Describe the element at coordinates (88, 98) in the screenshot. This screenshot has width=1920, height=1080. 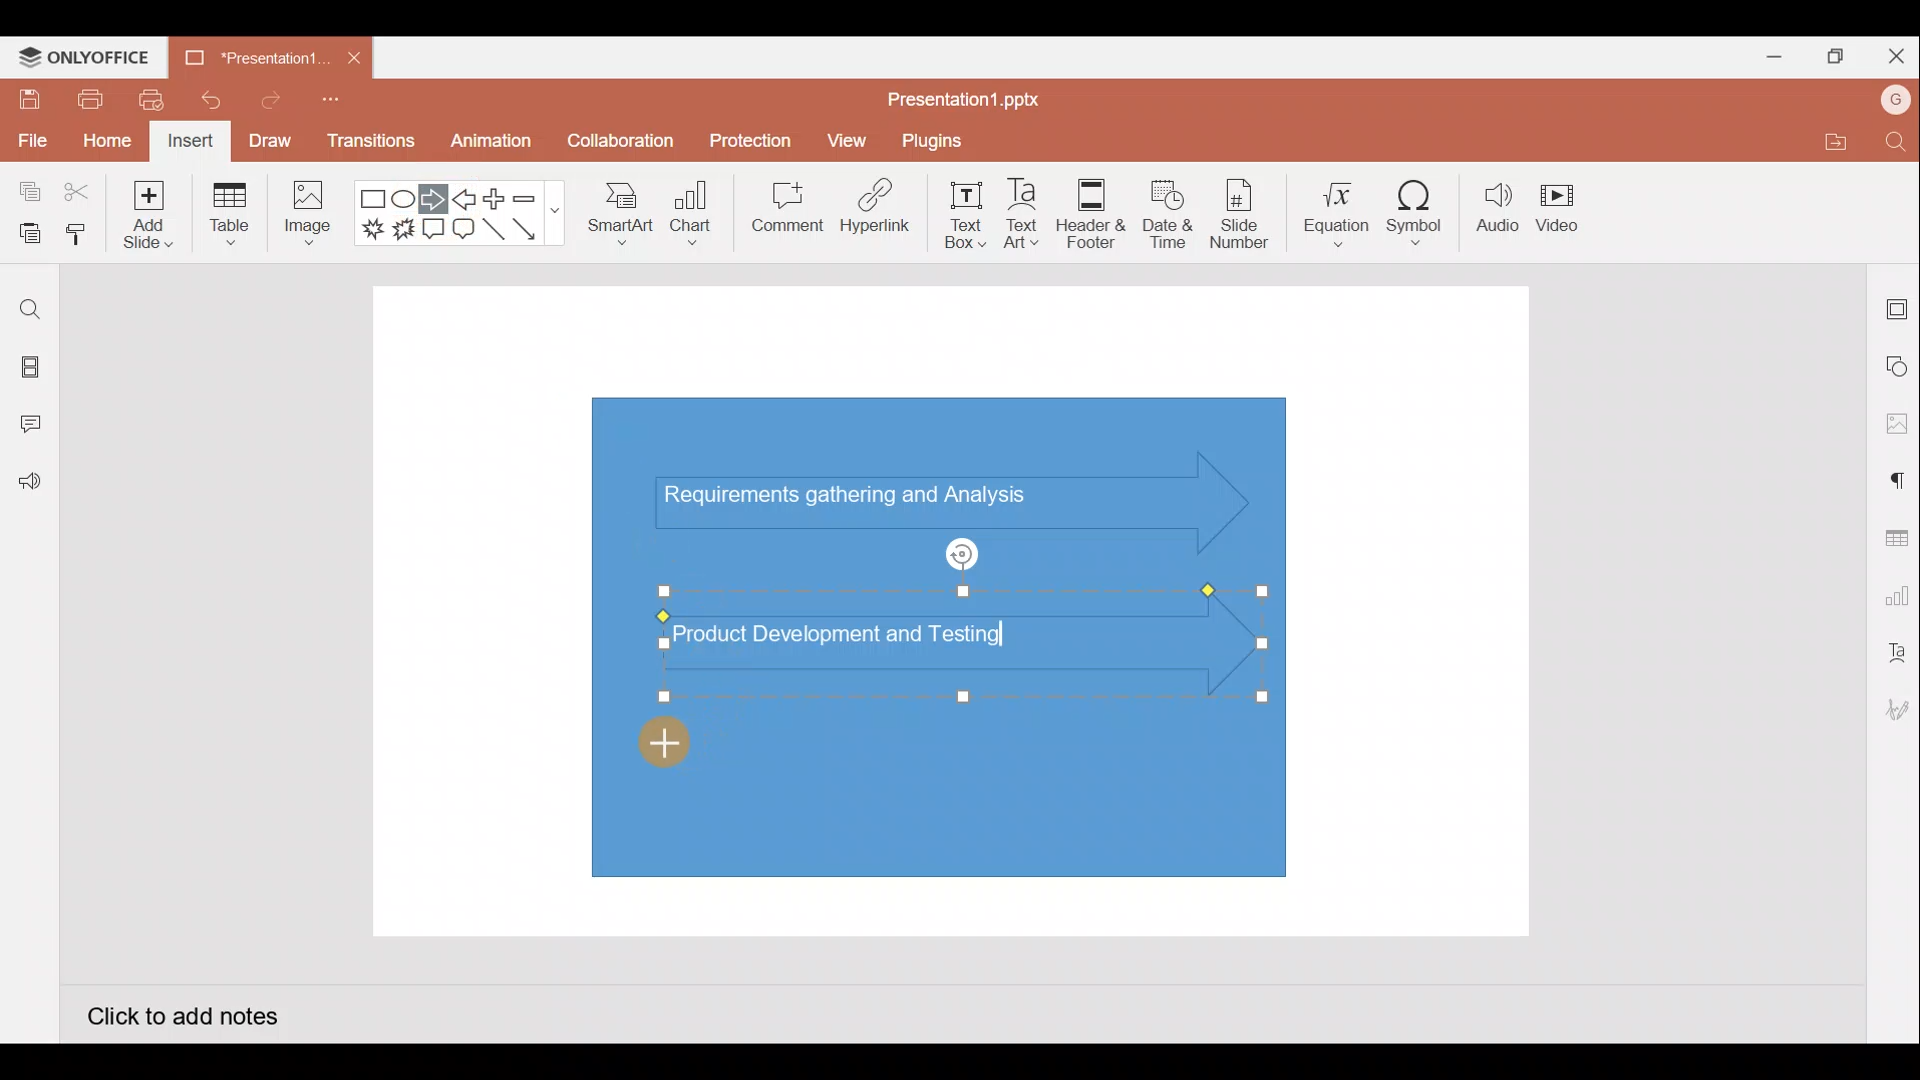
I see `Print file` at that location.